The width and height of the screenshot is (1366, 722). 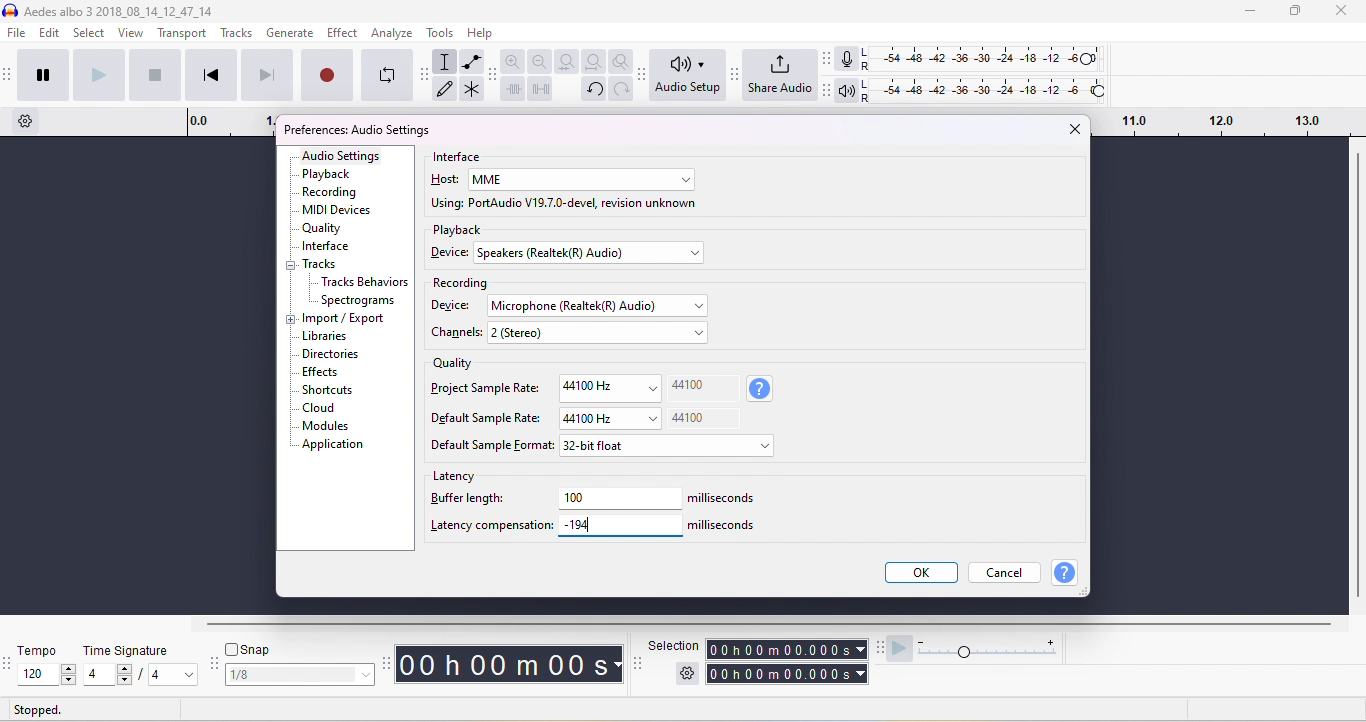 I want to click on effects, so click(x=322, y=372).